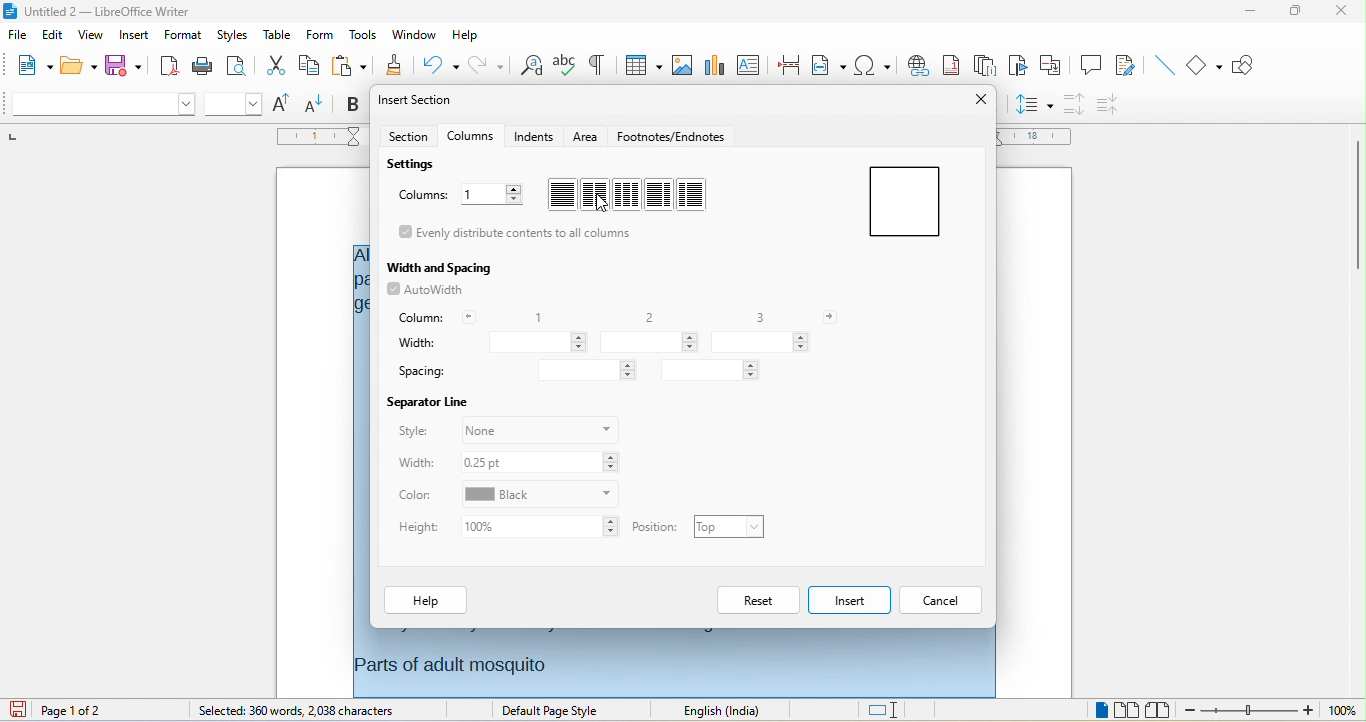 The image size is (1366, 722). Describe the element at coordinates (543, 528) in the screenshot. I see `set height` at that location.